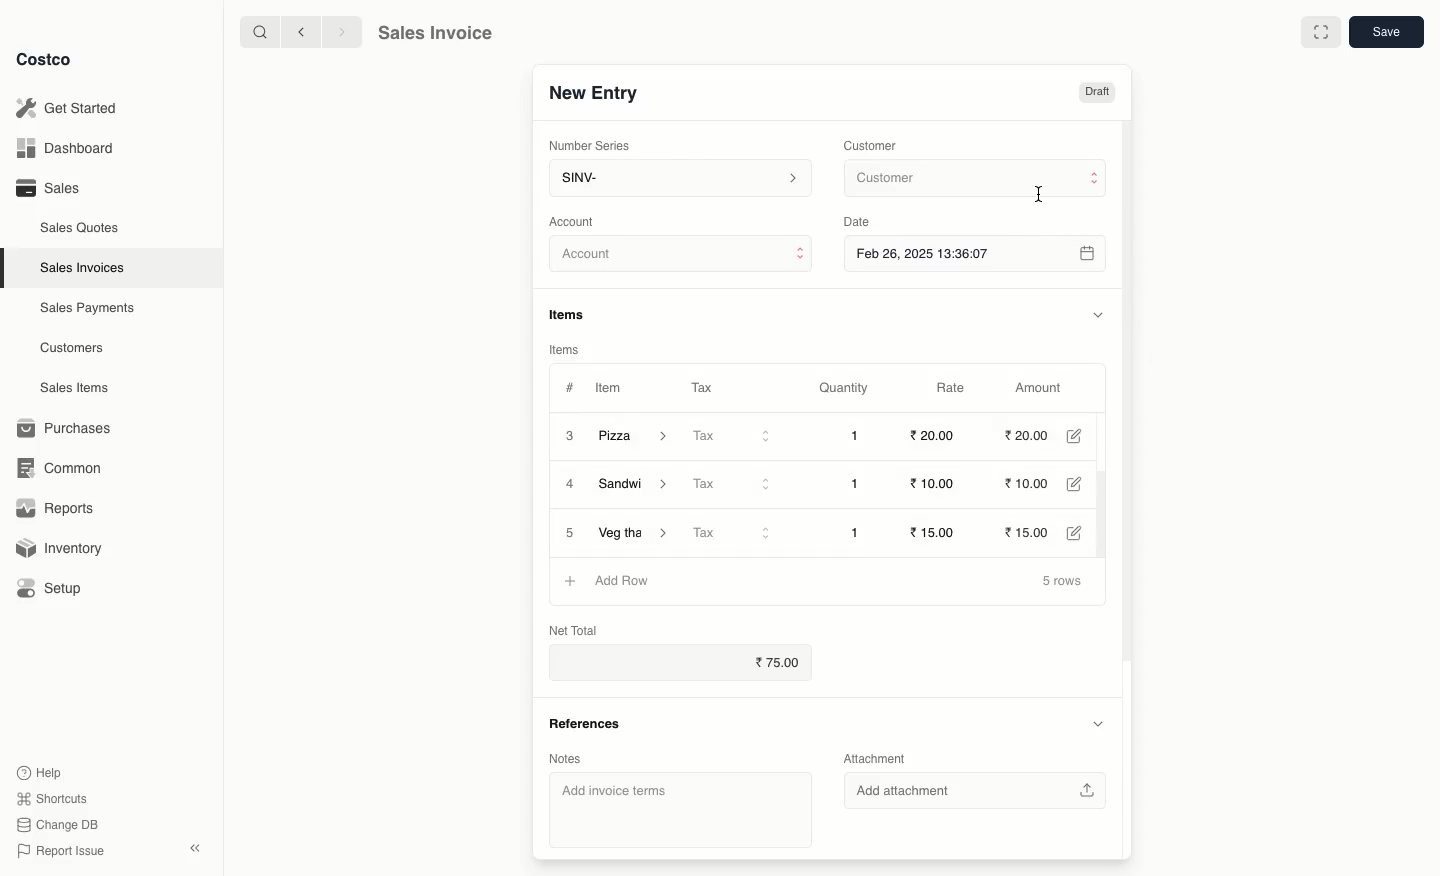 This screenshot has height=876, width=1440. Describe the element at coordinates (1097, 724) in the screenshot. I see `Hide` at that location.